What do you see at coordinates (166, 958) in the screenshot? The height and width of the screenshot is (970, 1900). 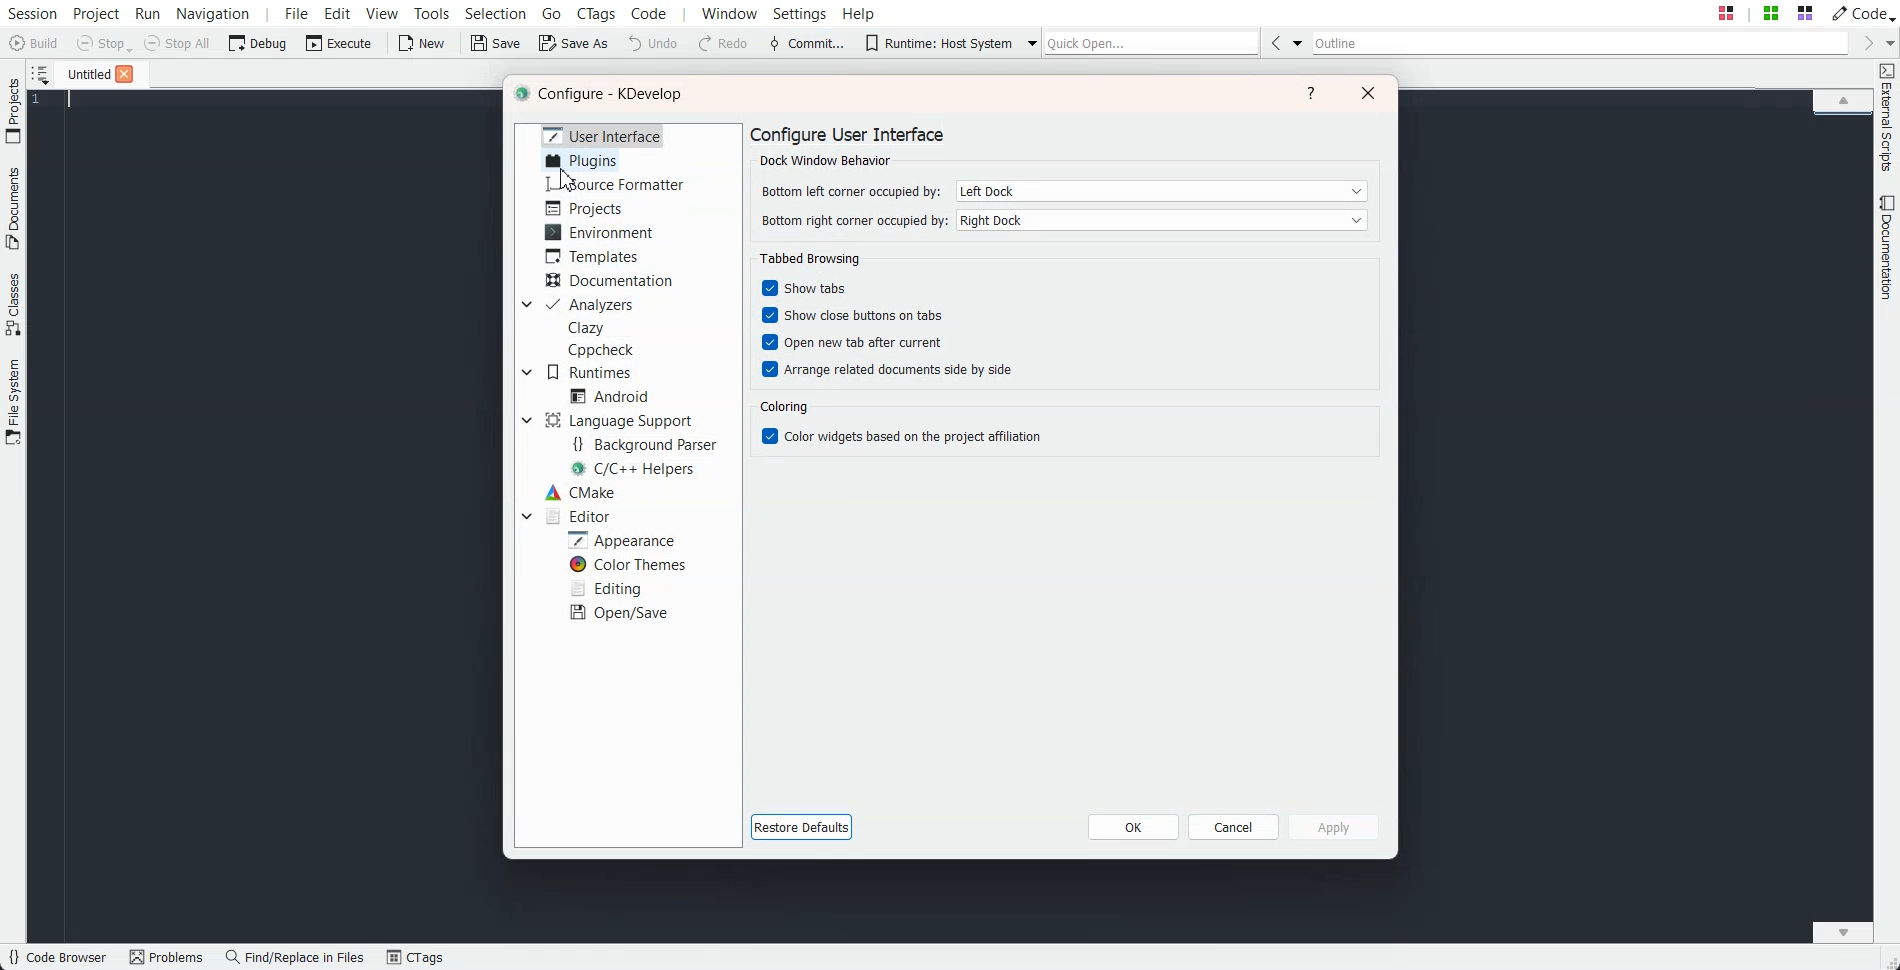 I see `Problems` at bounding box center [166, 958].